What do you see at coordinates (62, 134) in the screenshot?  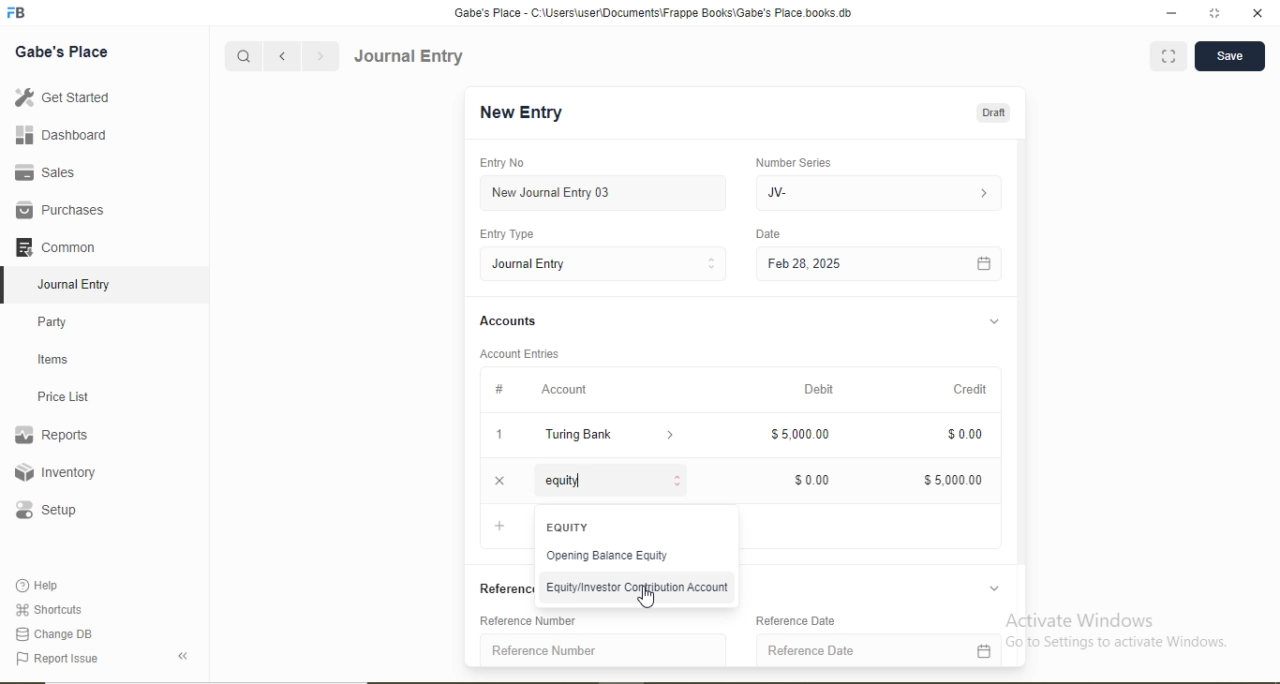 I see `Dashboard` at bounding box center [62, 134].